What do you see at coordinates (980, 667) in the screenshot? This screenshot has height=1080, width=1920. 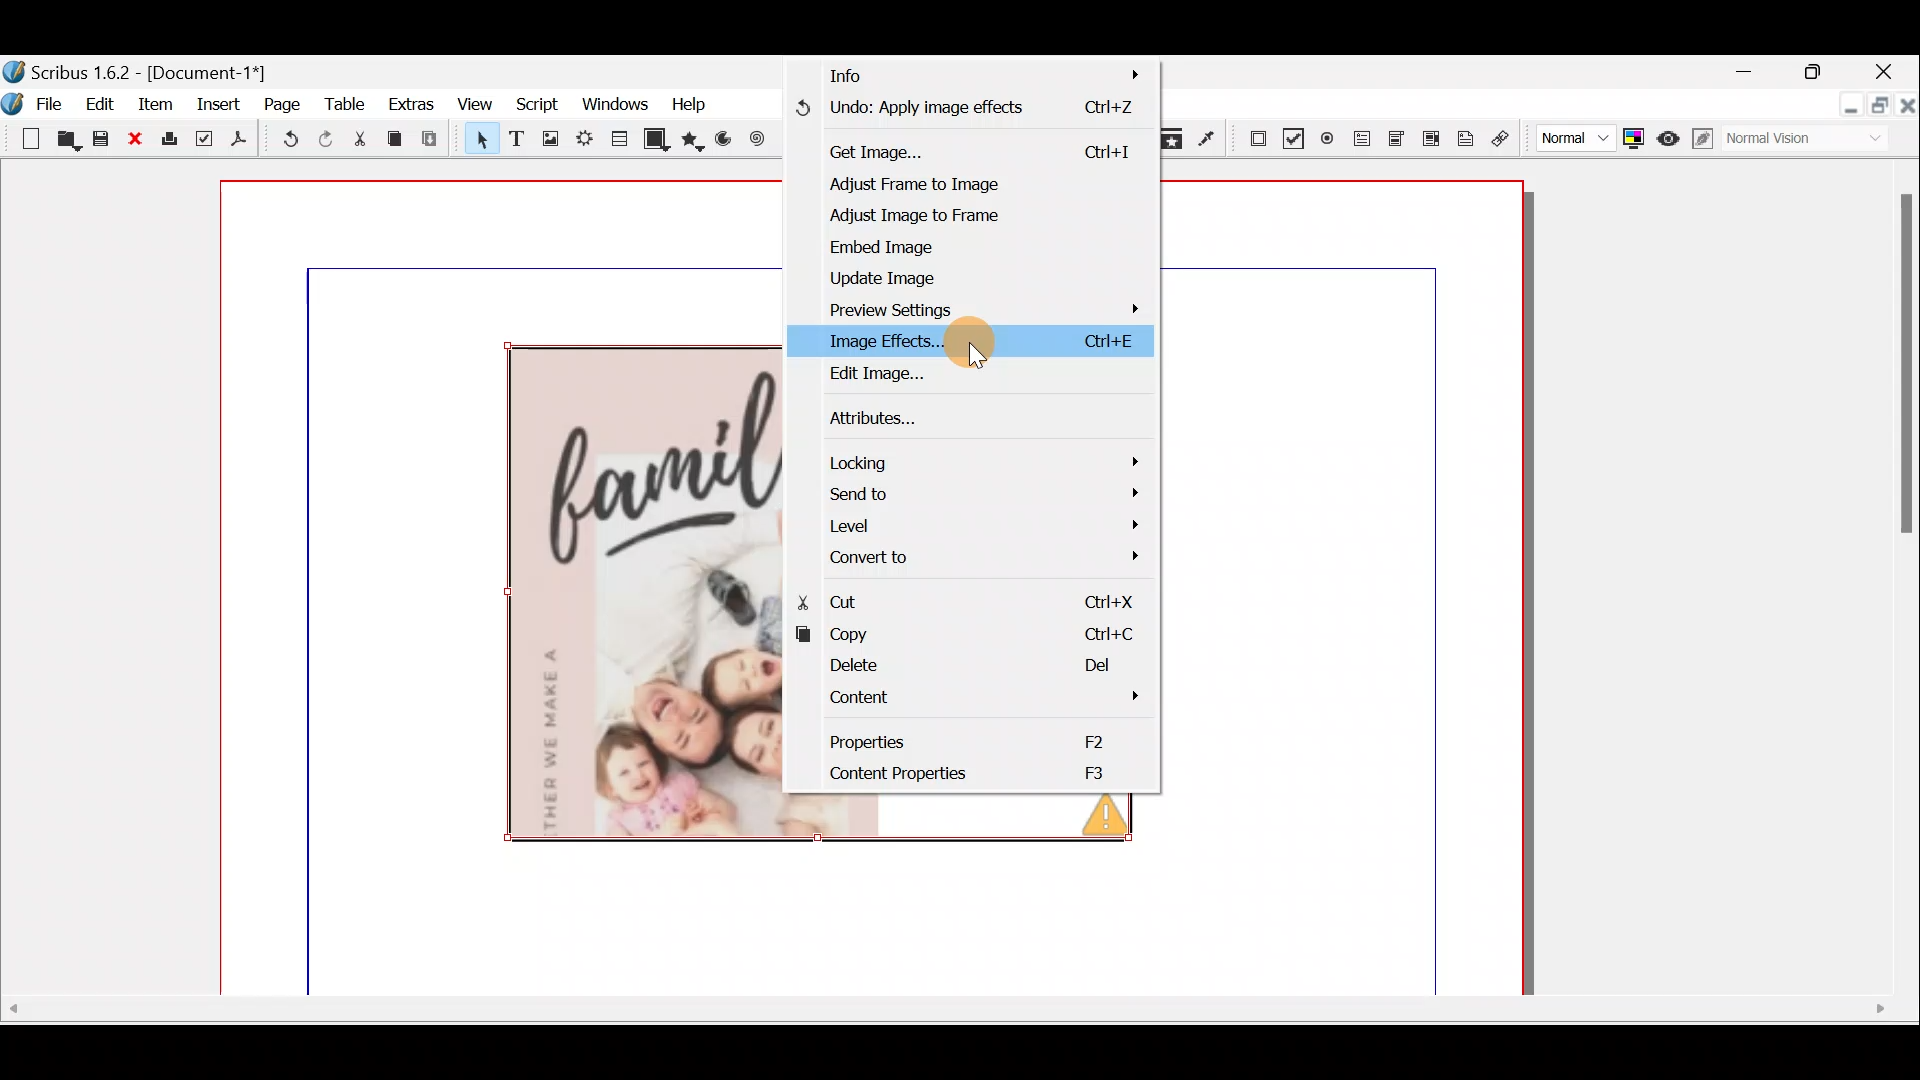 I see `Delete` at bounding box center [980, 667].